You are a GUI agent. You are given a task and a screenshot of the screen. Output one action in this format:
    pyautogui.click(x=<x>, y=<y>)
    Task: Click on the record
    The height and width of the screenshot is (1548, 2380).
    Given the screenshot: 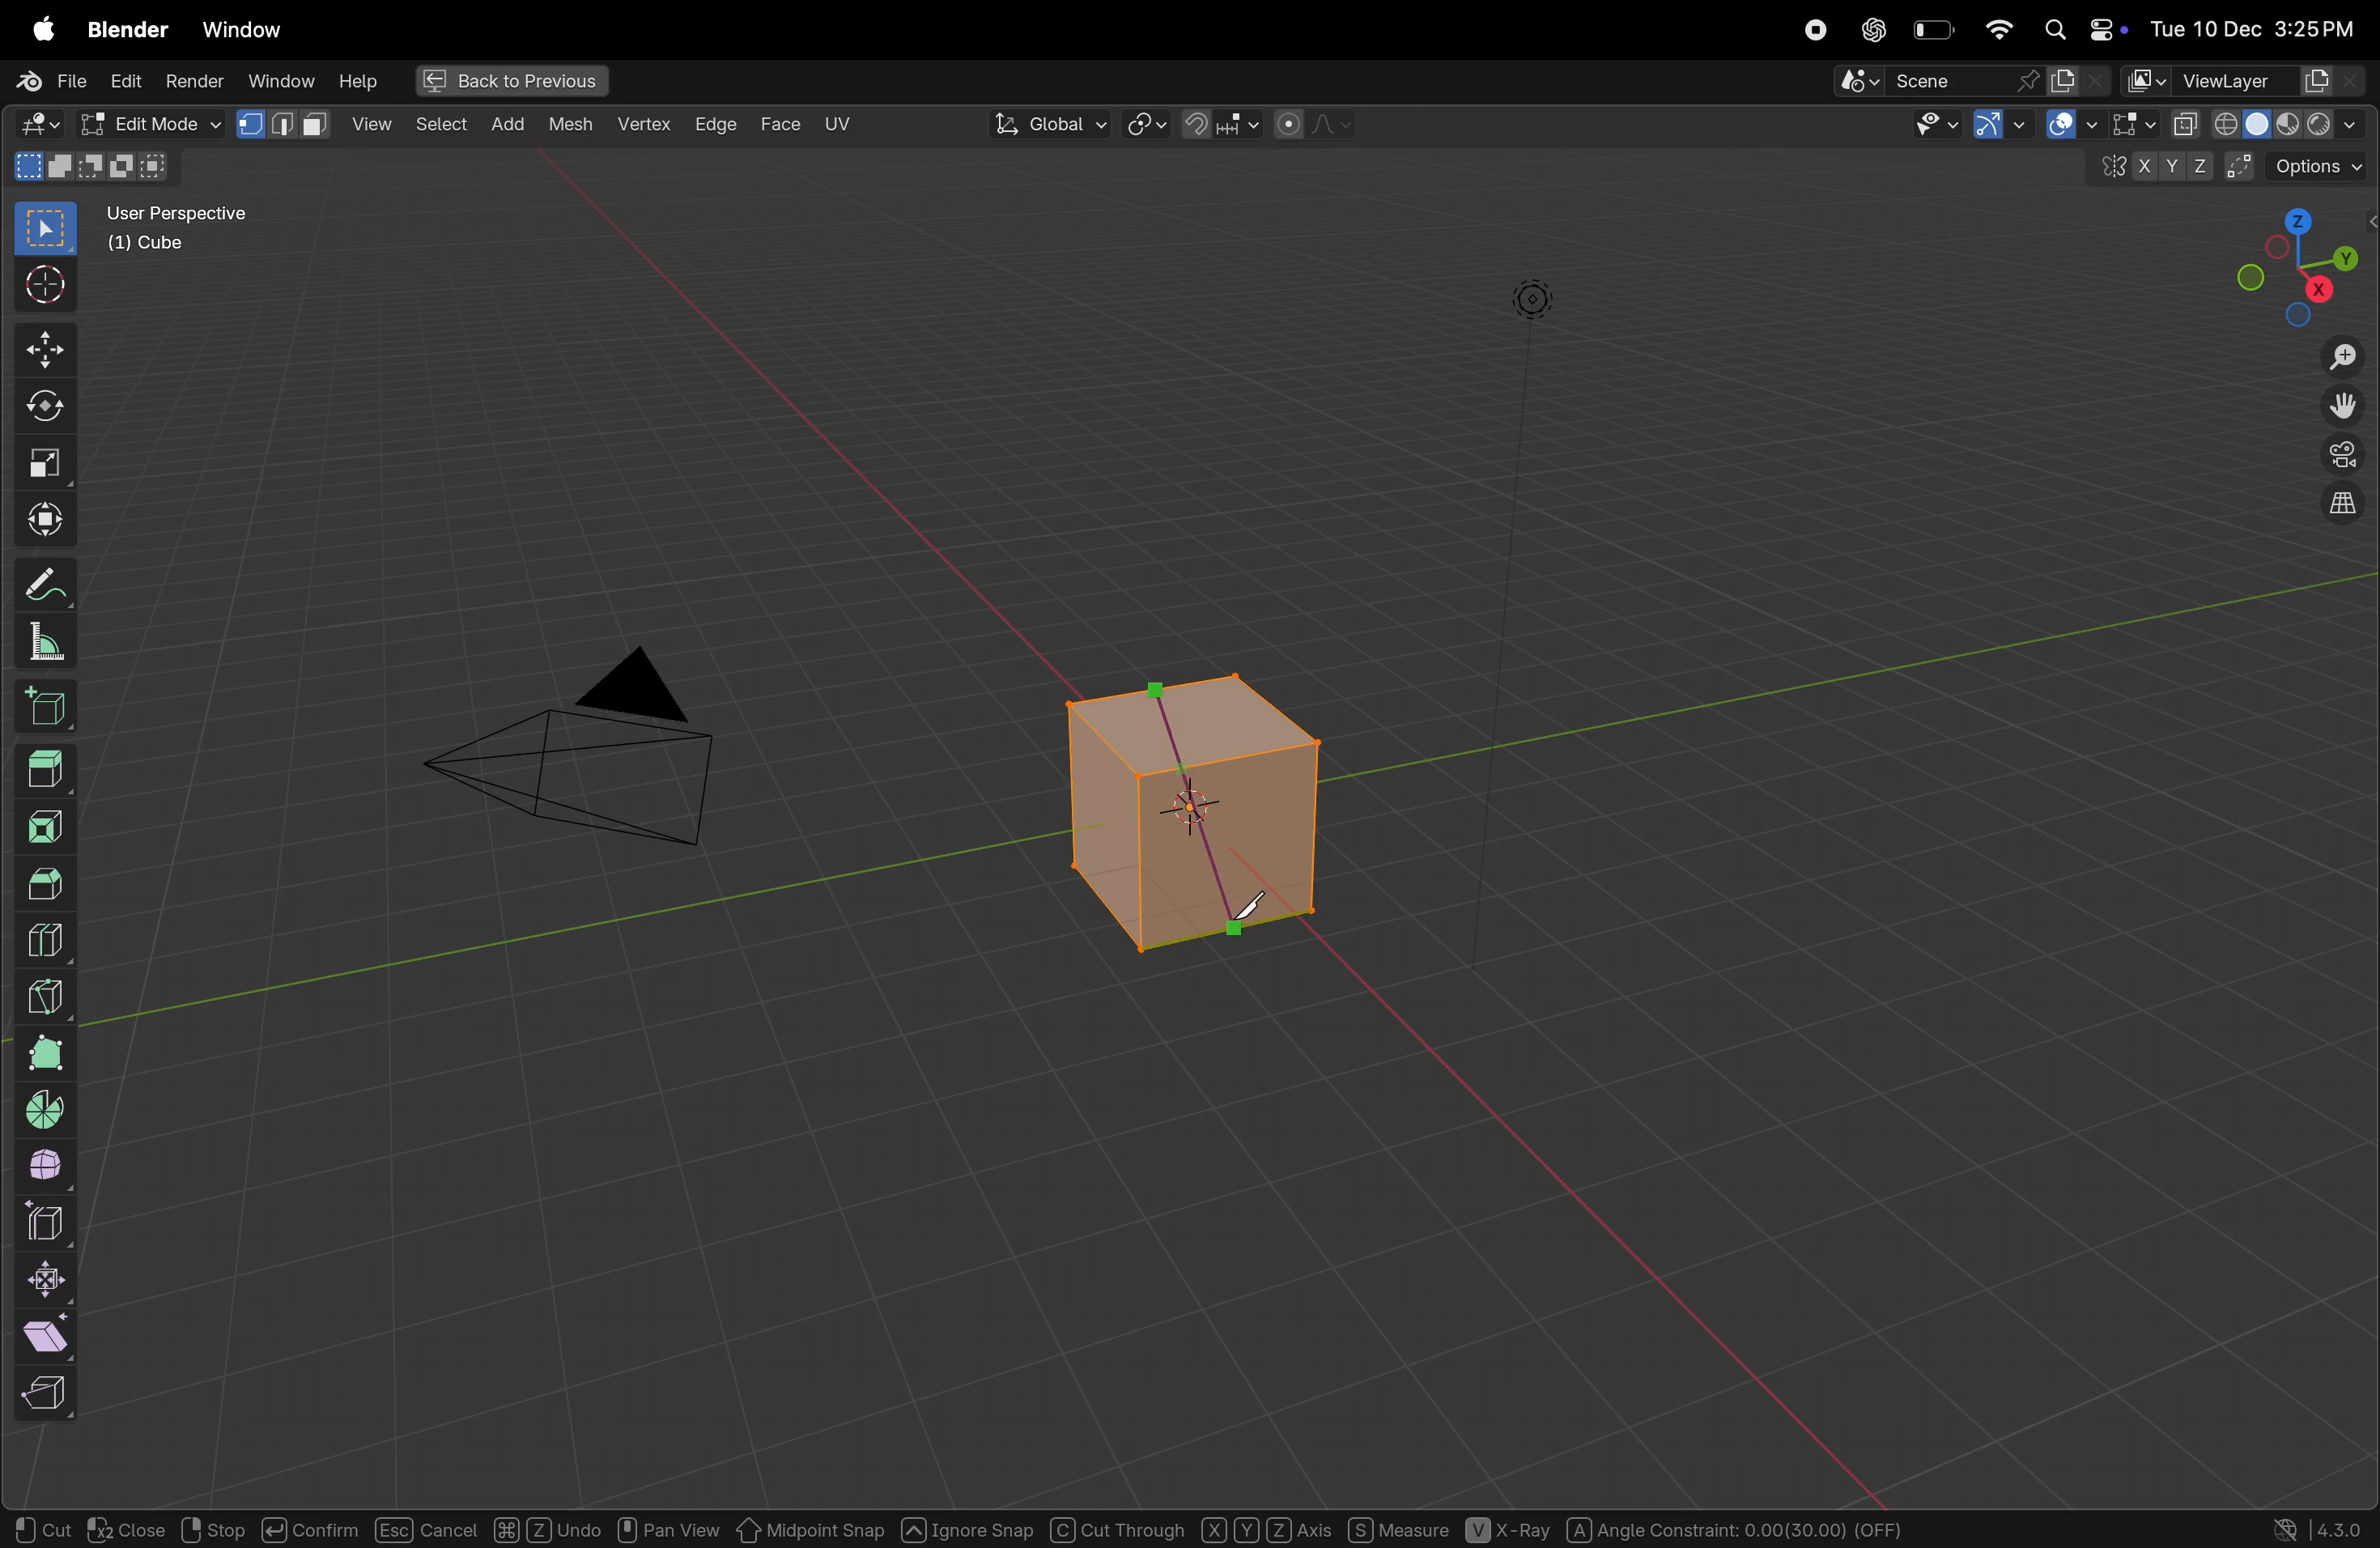 What is the action you would take?
    pyautogui.click(x=1817, y=29)
    